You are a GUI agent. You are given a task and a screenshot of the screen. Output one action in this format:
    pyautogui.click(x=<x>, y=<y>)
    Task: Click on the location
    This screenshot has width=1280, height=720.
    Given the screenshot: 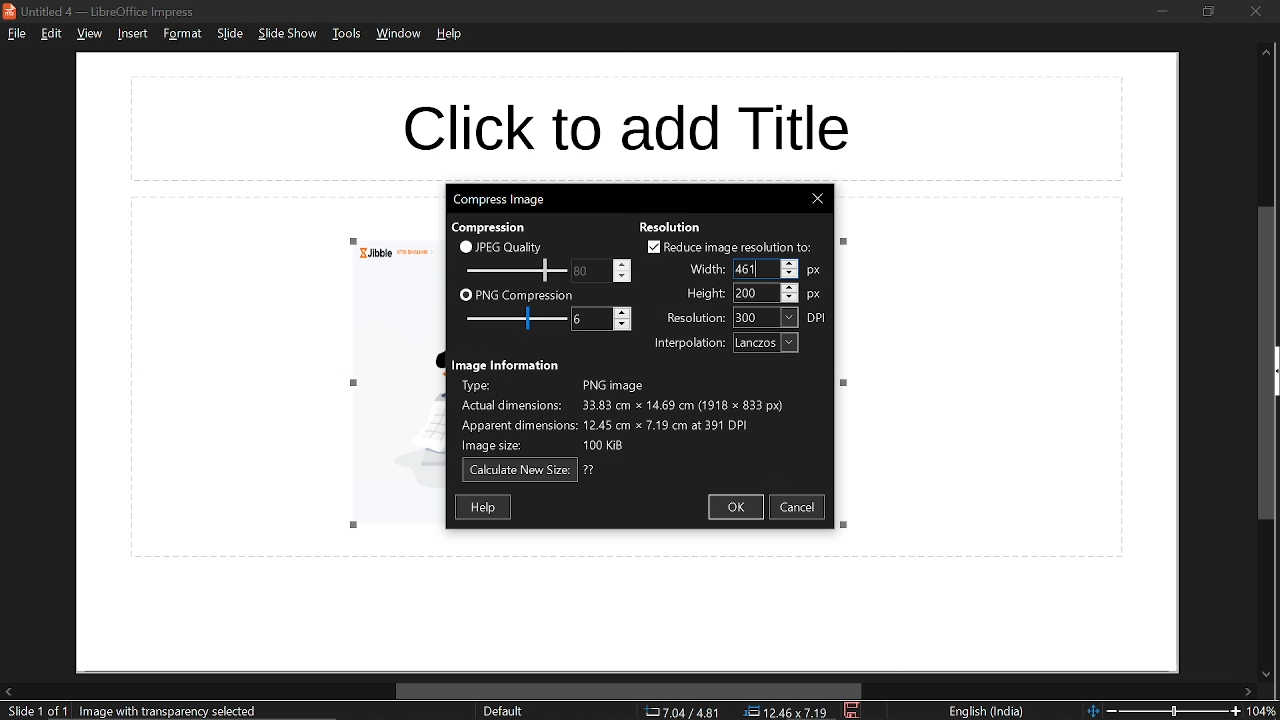 What is the action you would take?
    pyautogui.click(x=789, y=712)
    